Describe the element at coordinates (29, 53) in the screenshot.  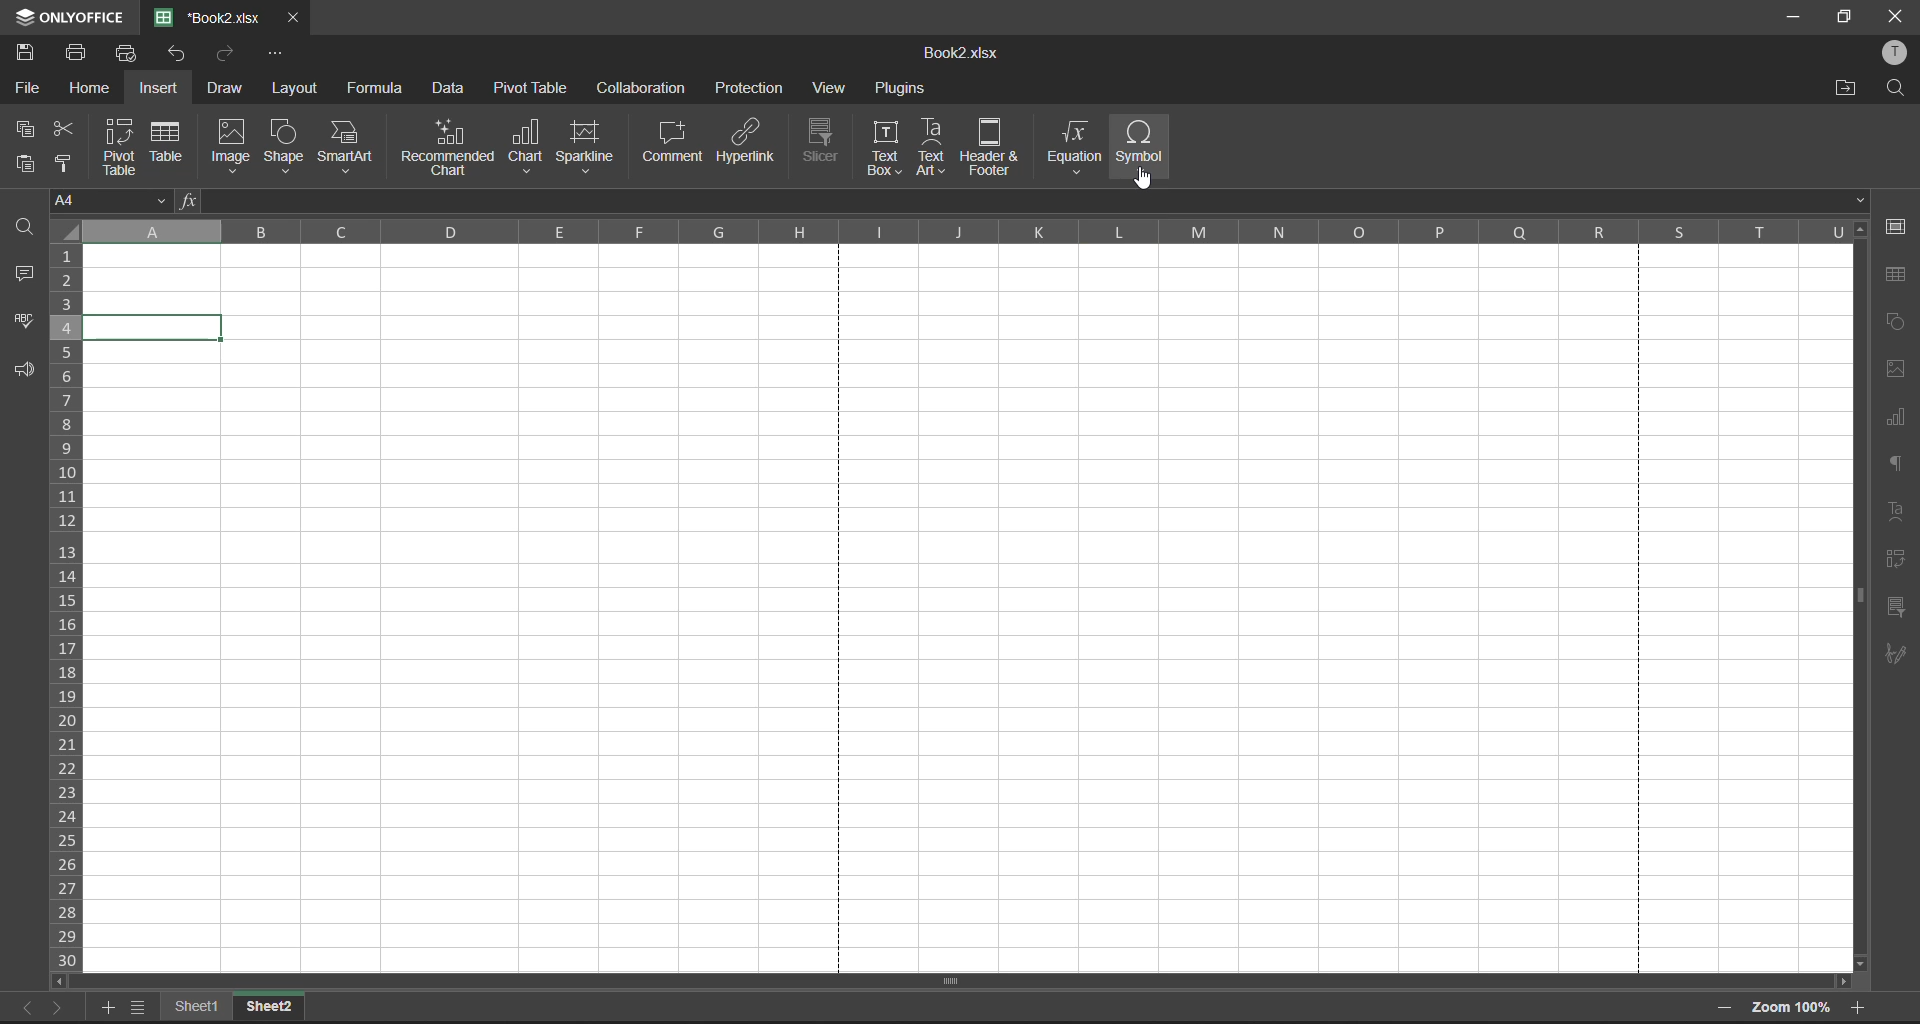
I see `save` at that location.